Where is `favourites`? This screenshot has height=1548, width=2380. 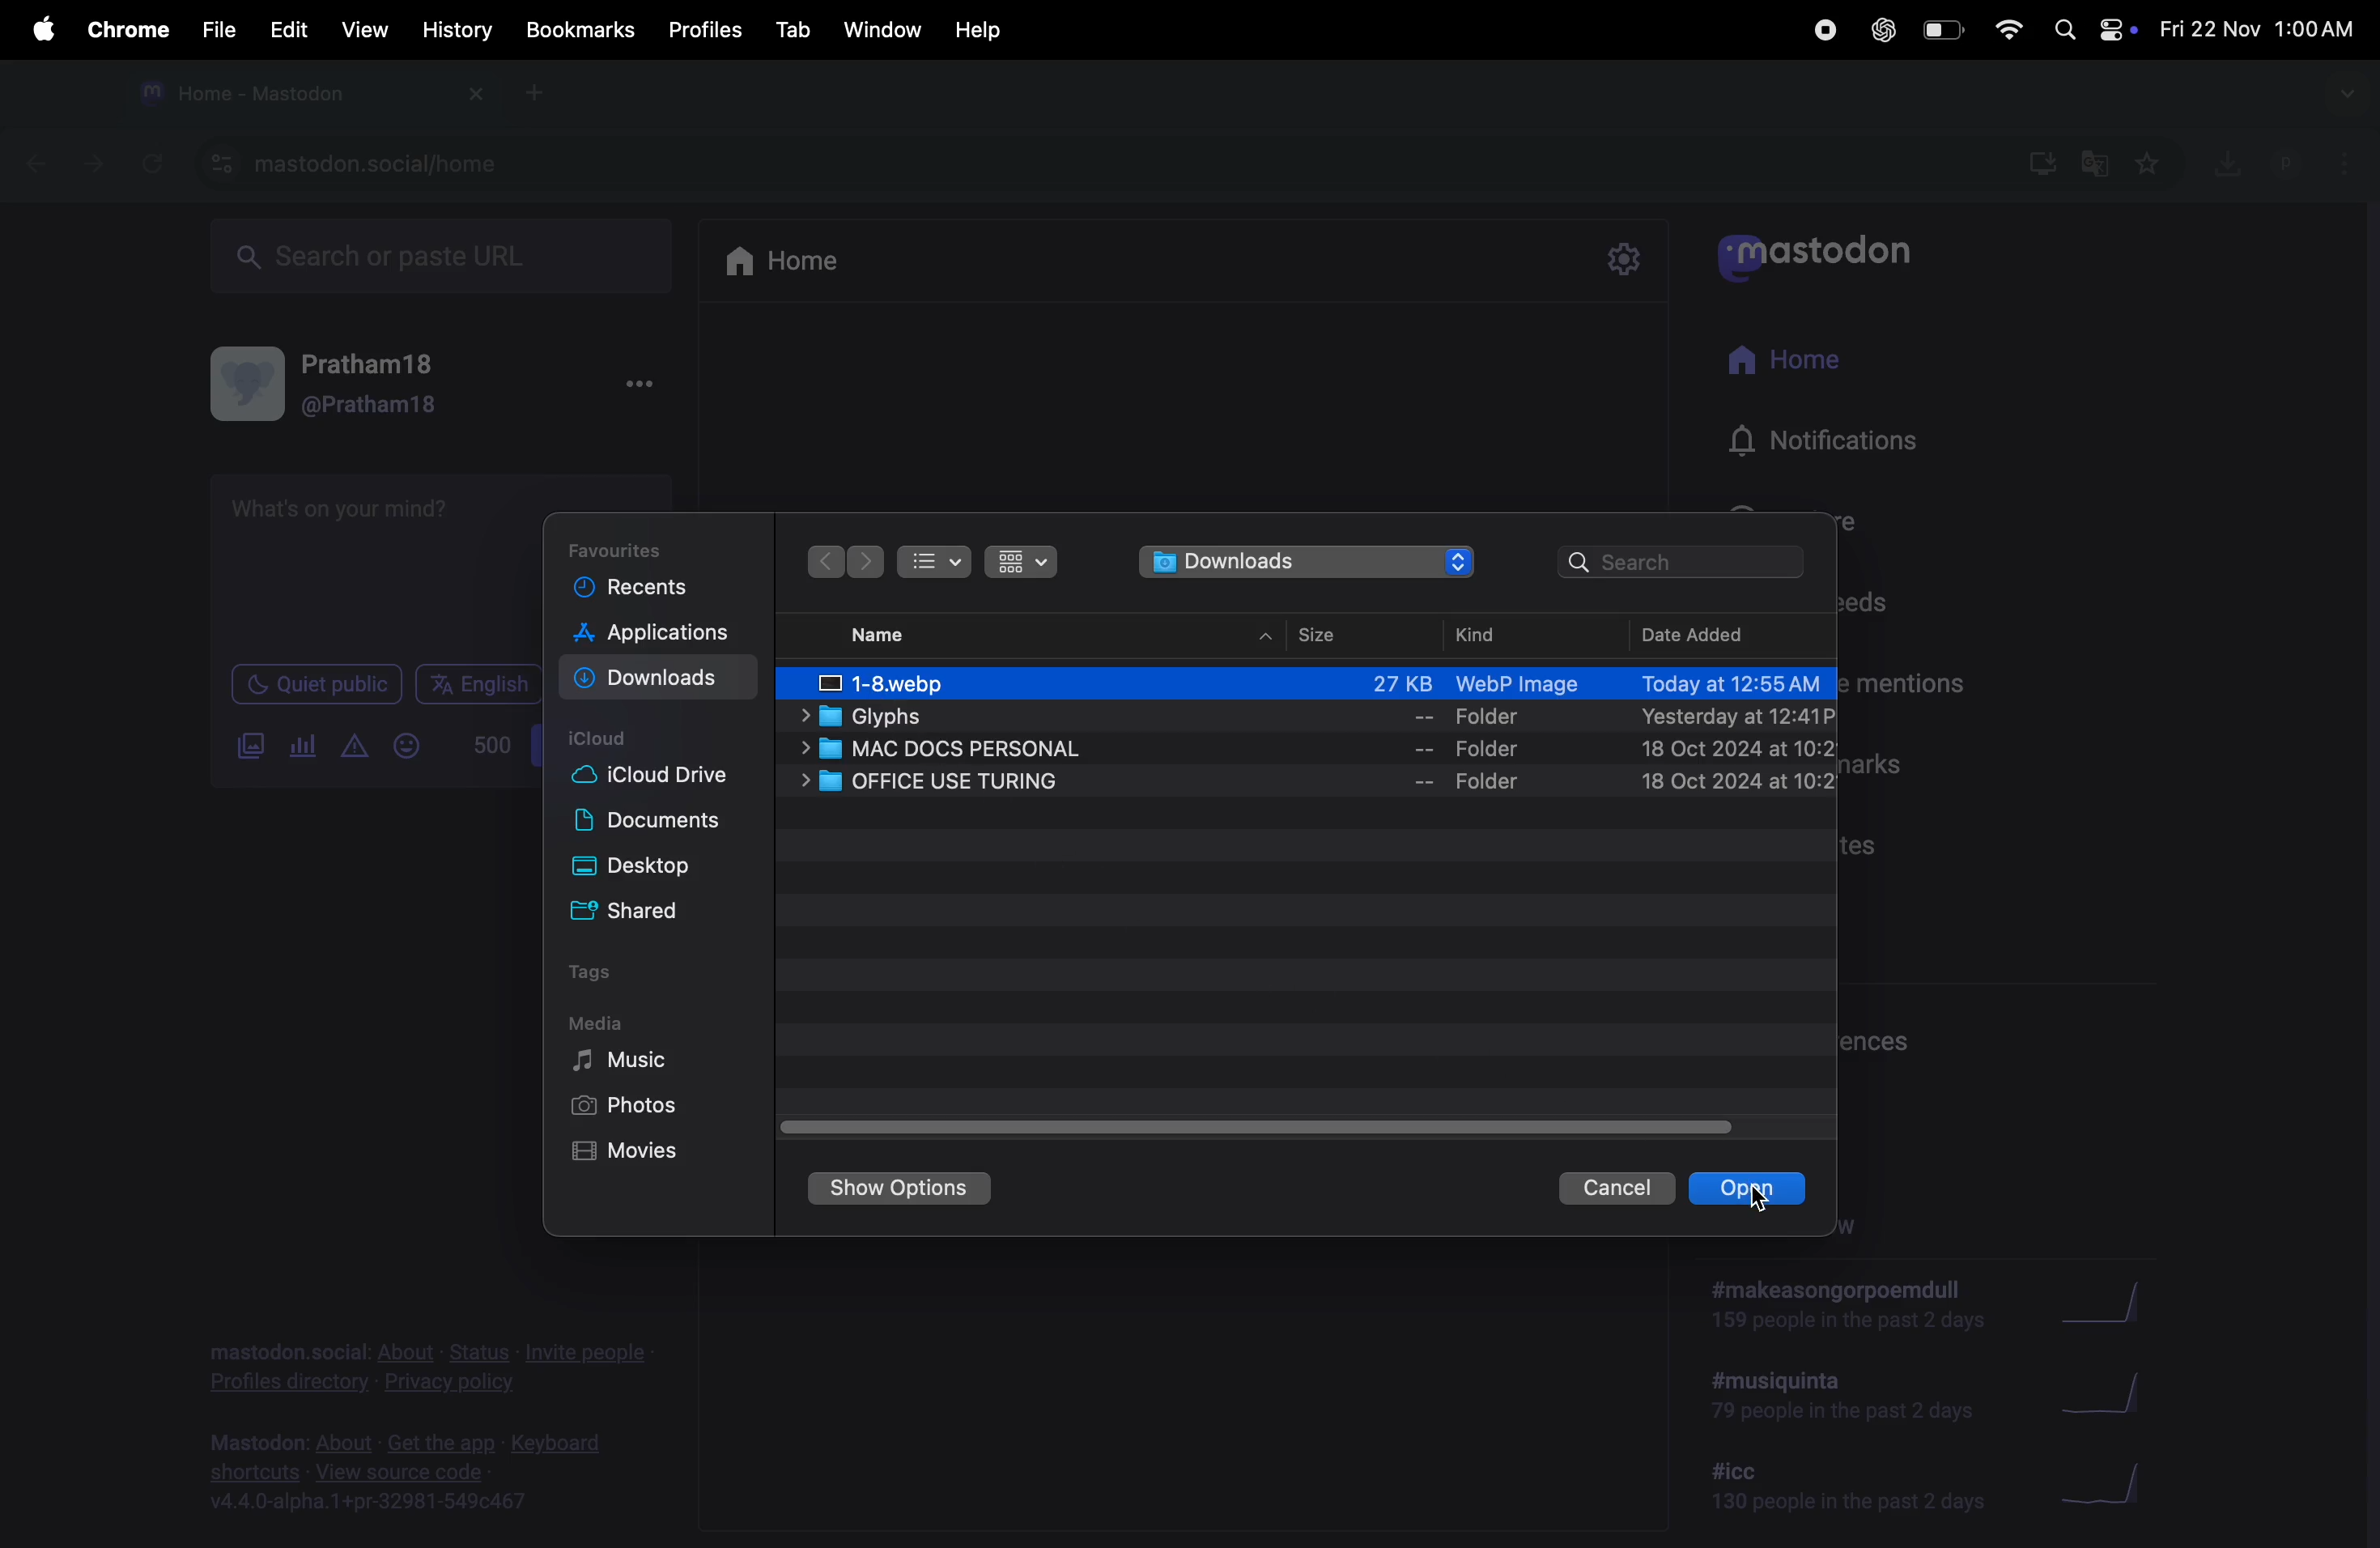 favourites is located at coordinates (625, 545).